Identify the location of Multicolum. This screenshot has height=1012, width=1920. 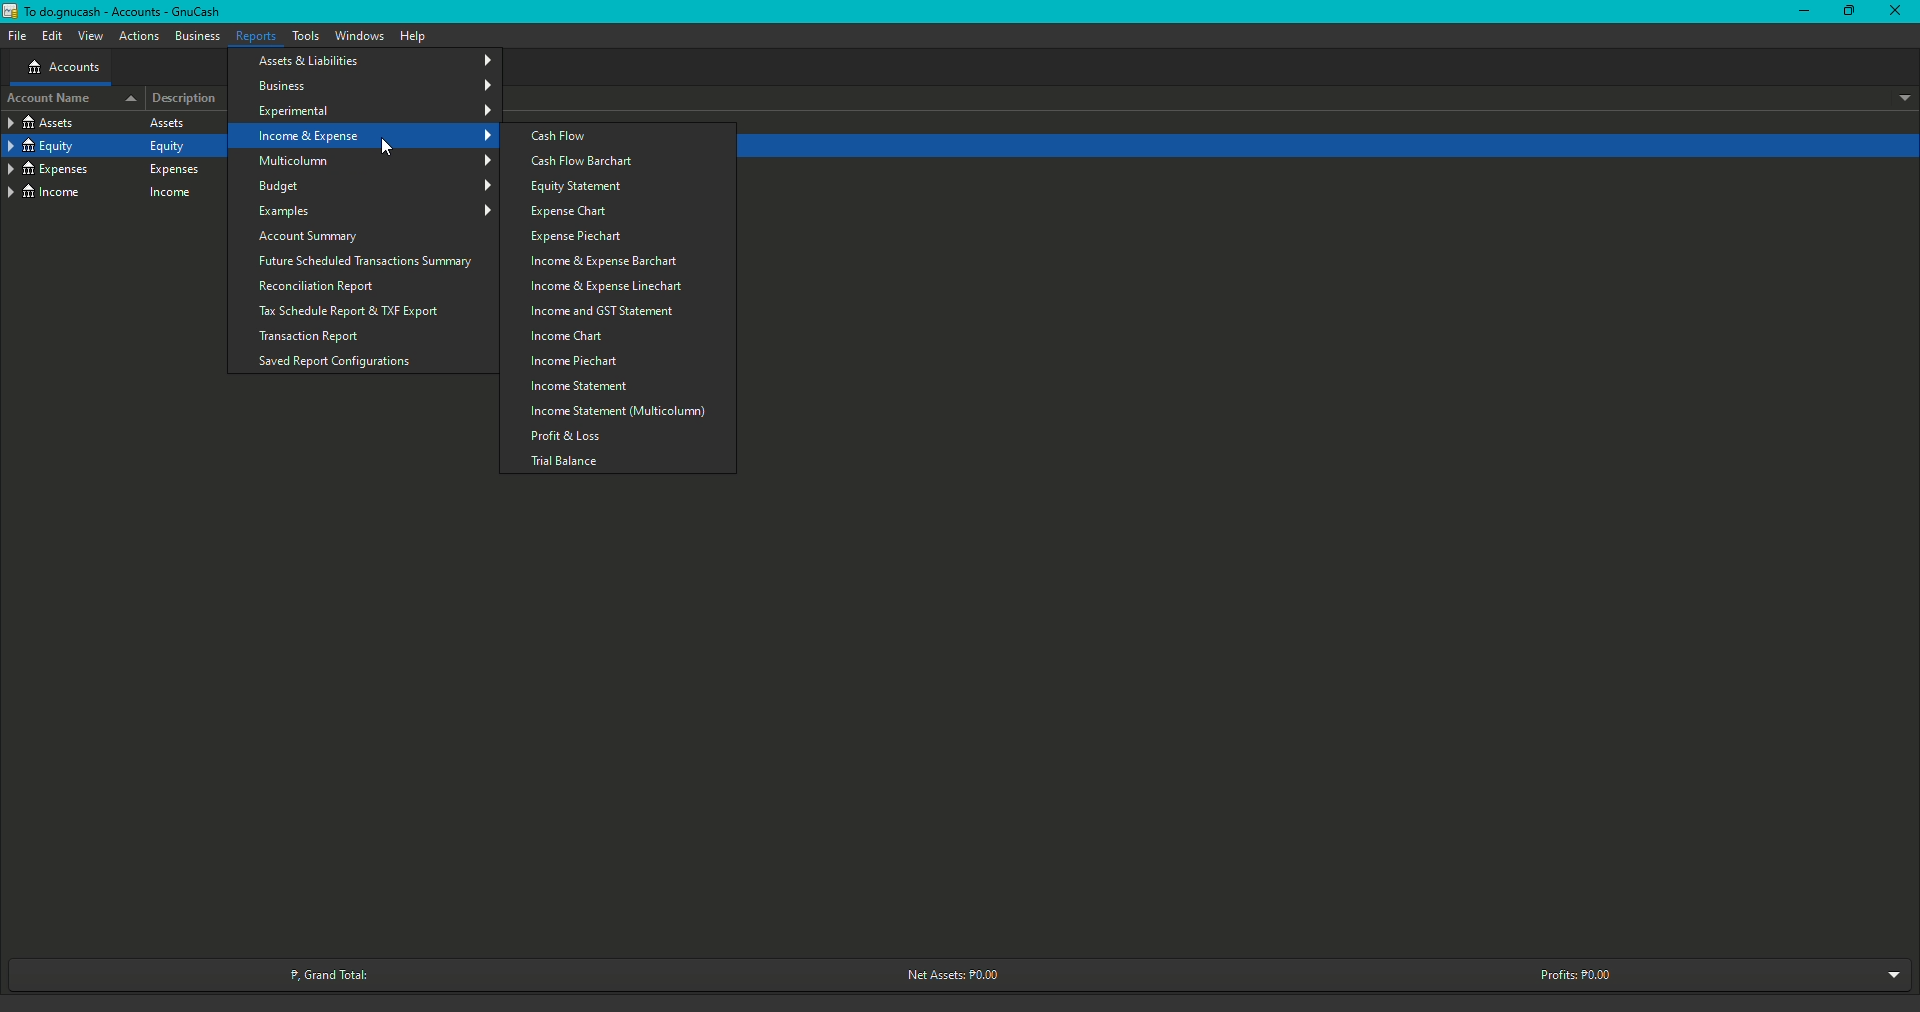
(378, 161).